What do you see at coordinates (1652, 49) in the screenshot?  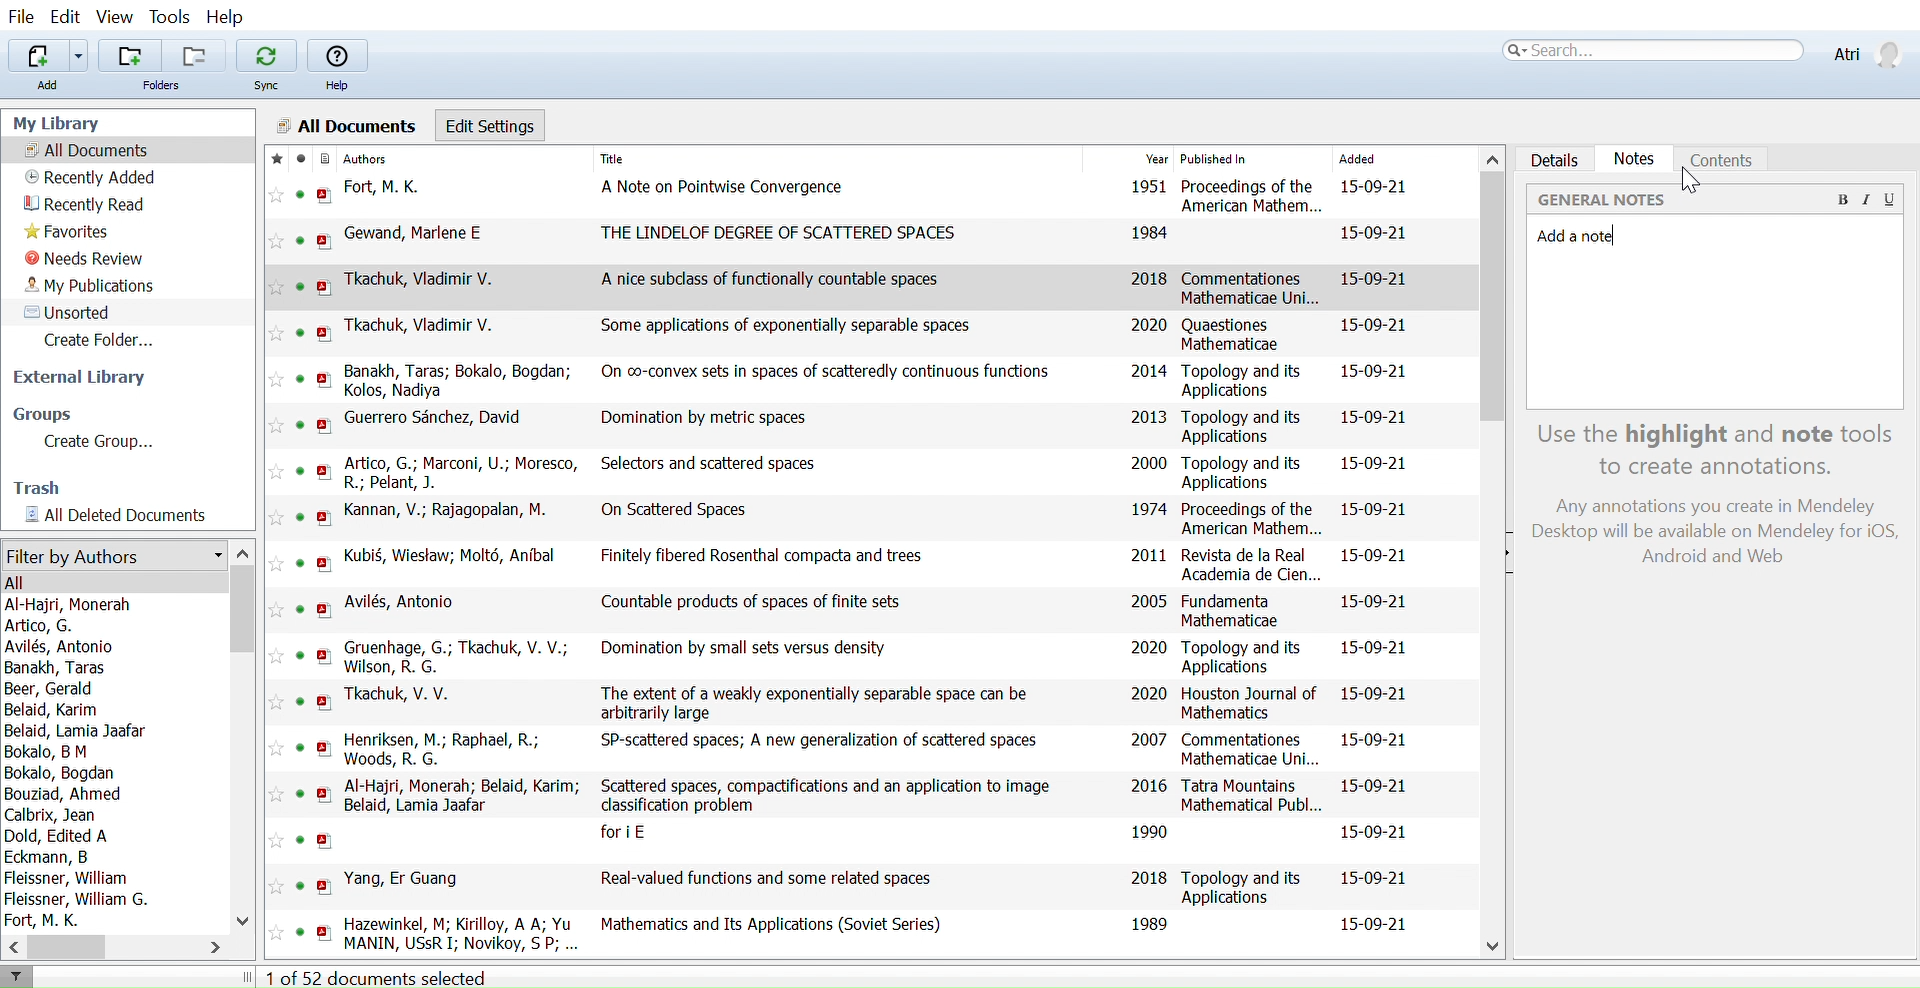 I see `Search` at bounding box center [1652, 49].